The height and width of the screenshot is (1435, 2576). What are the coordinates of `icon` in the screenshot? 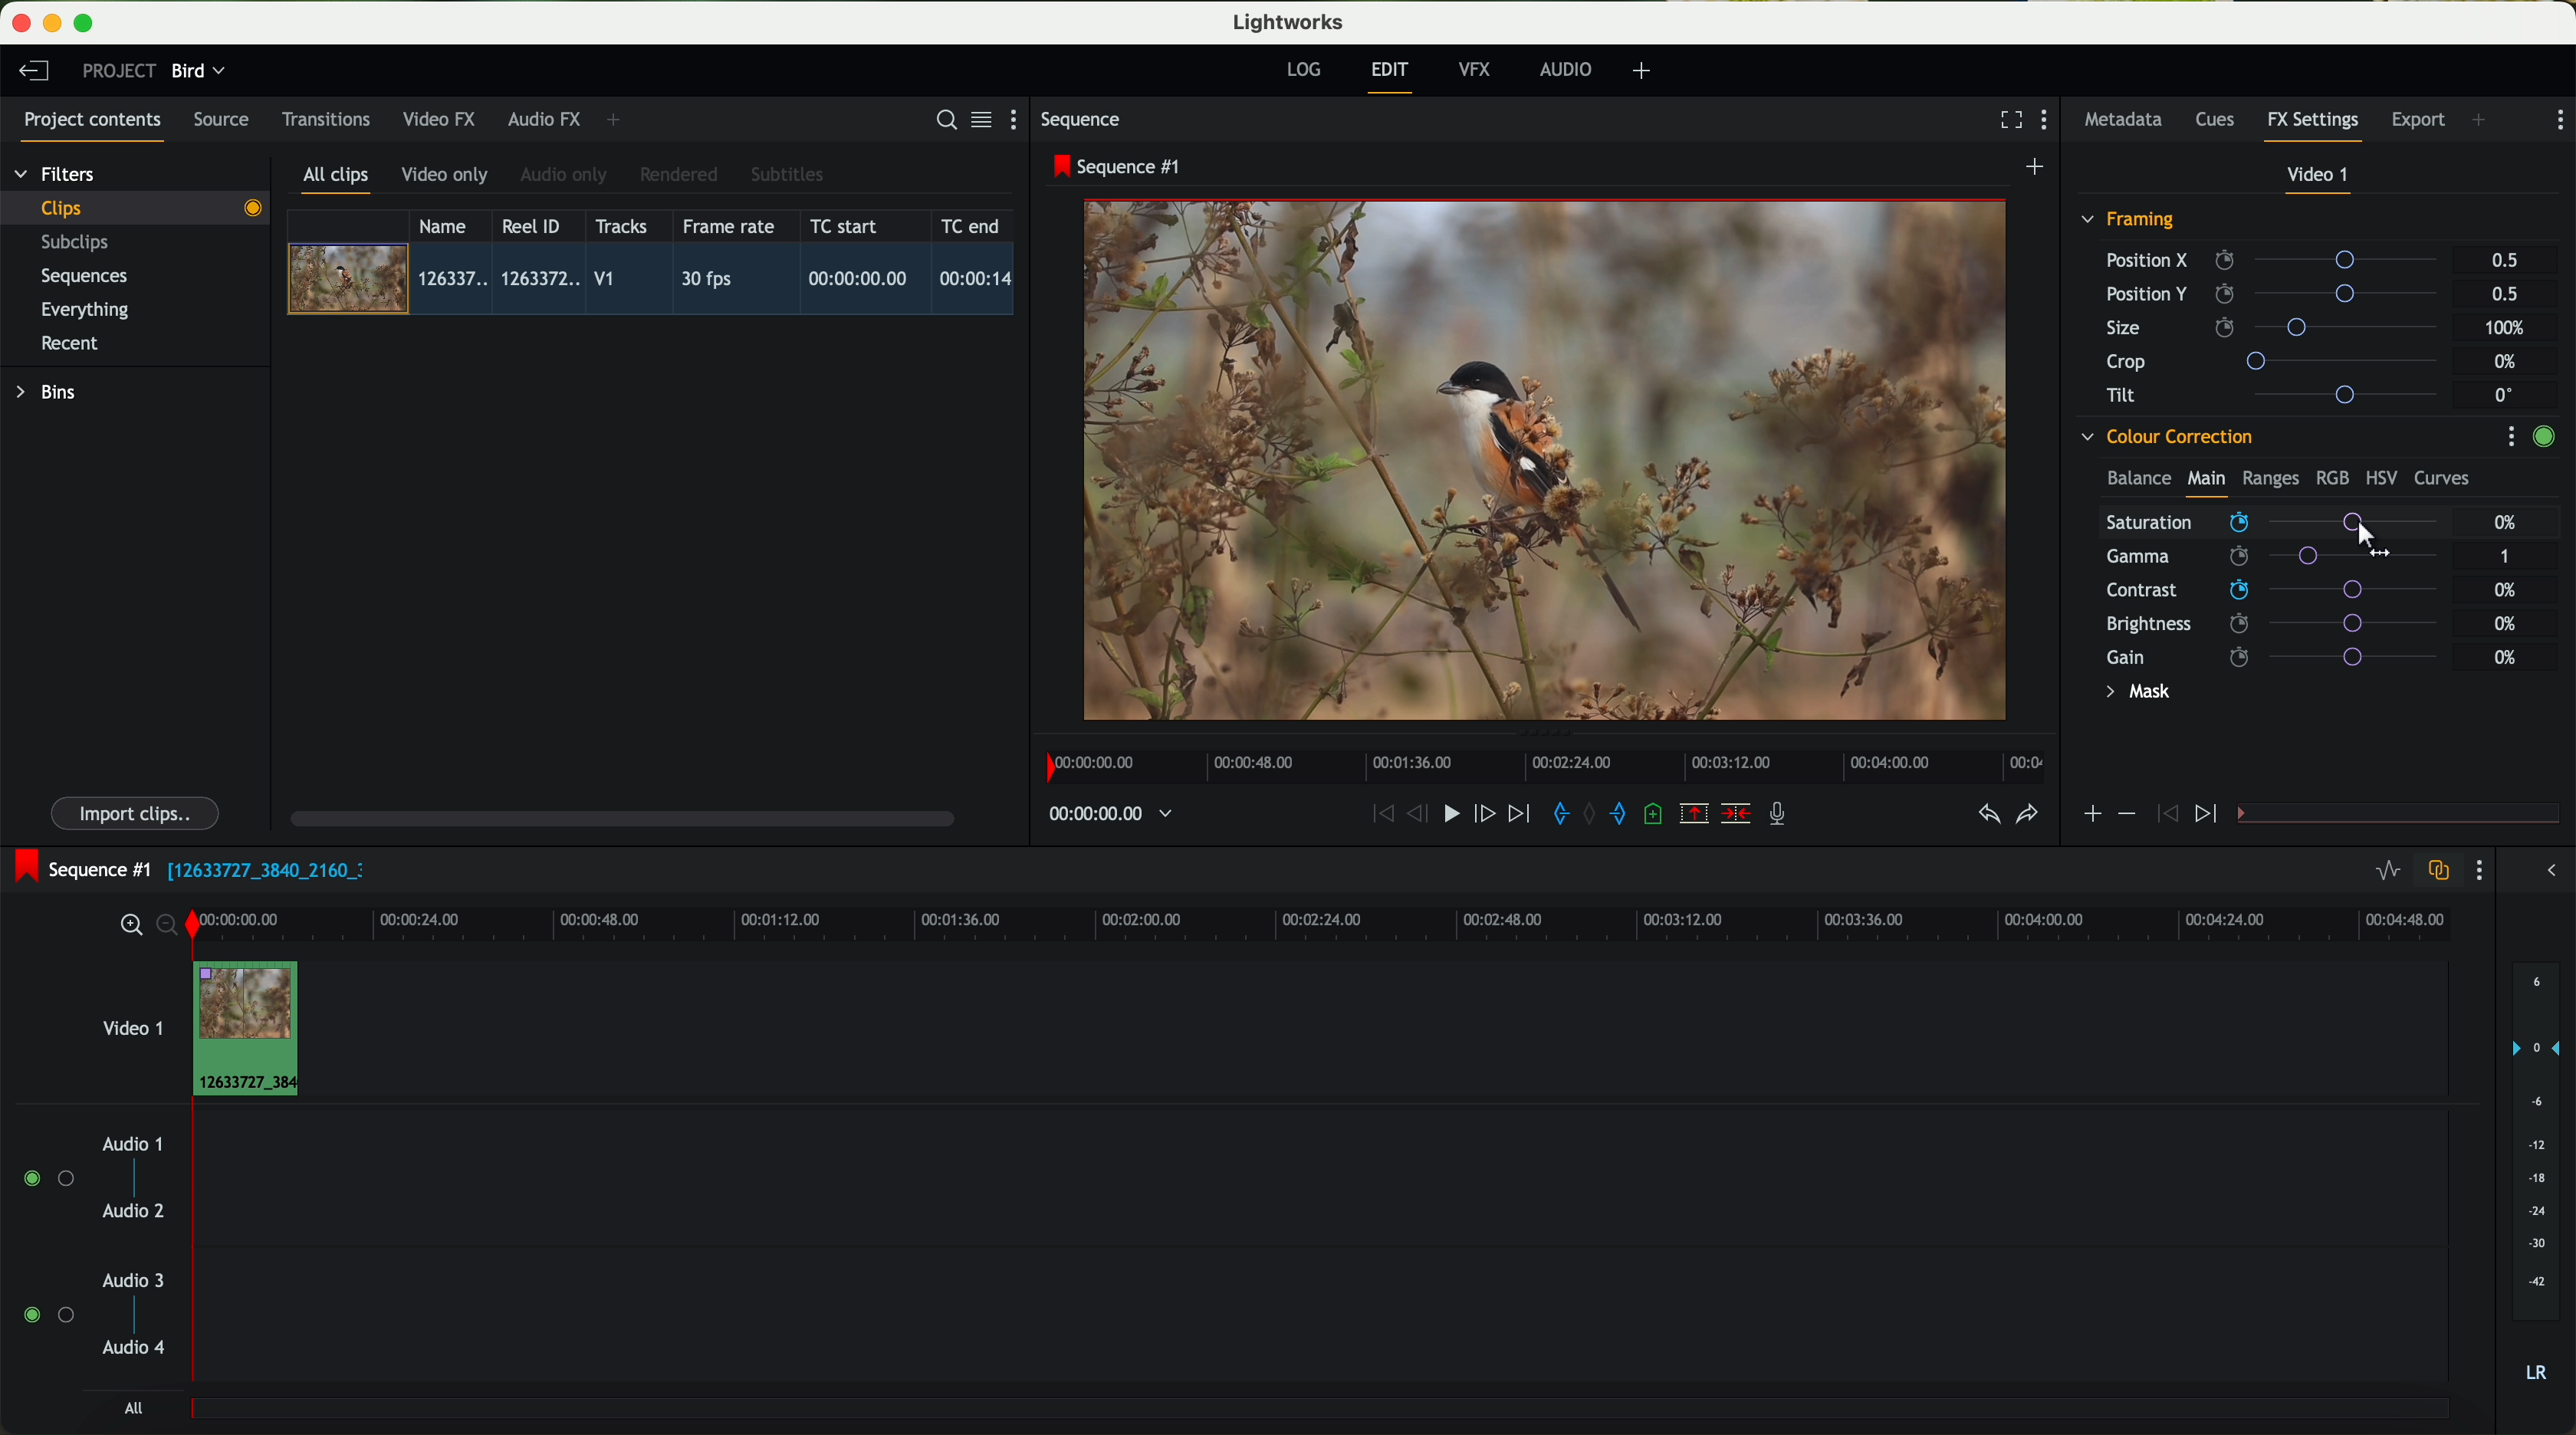 It's located at (2209, 815).